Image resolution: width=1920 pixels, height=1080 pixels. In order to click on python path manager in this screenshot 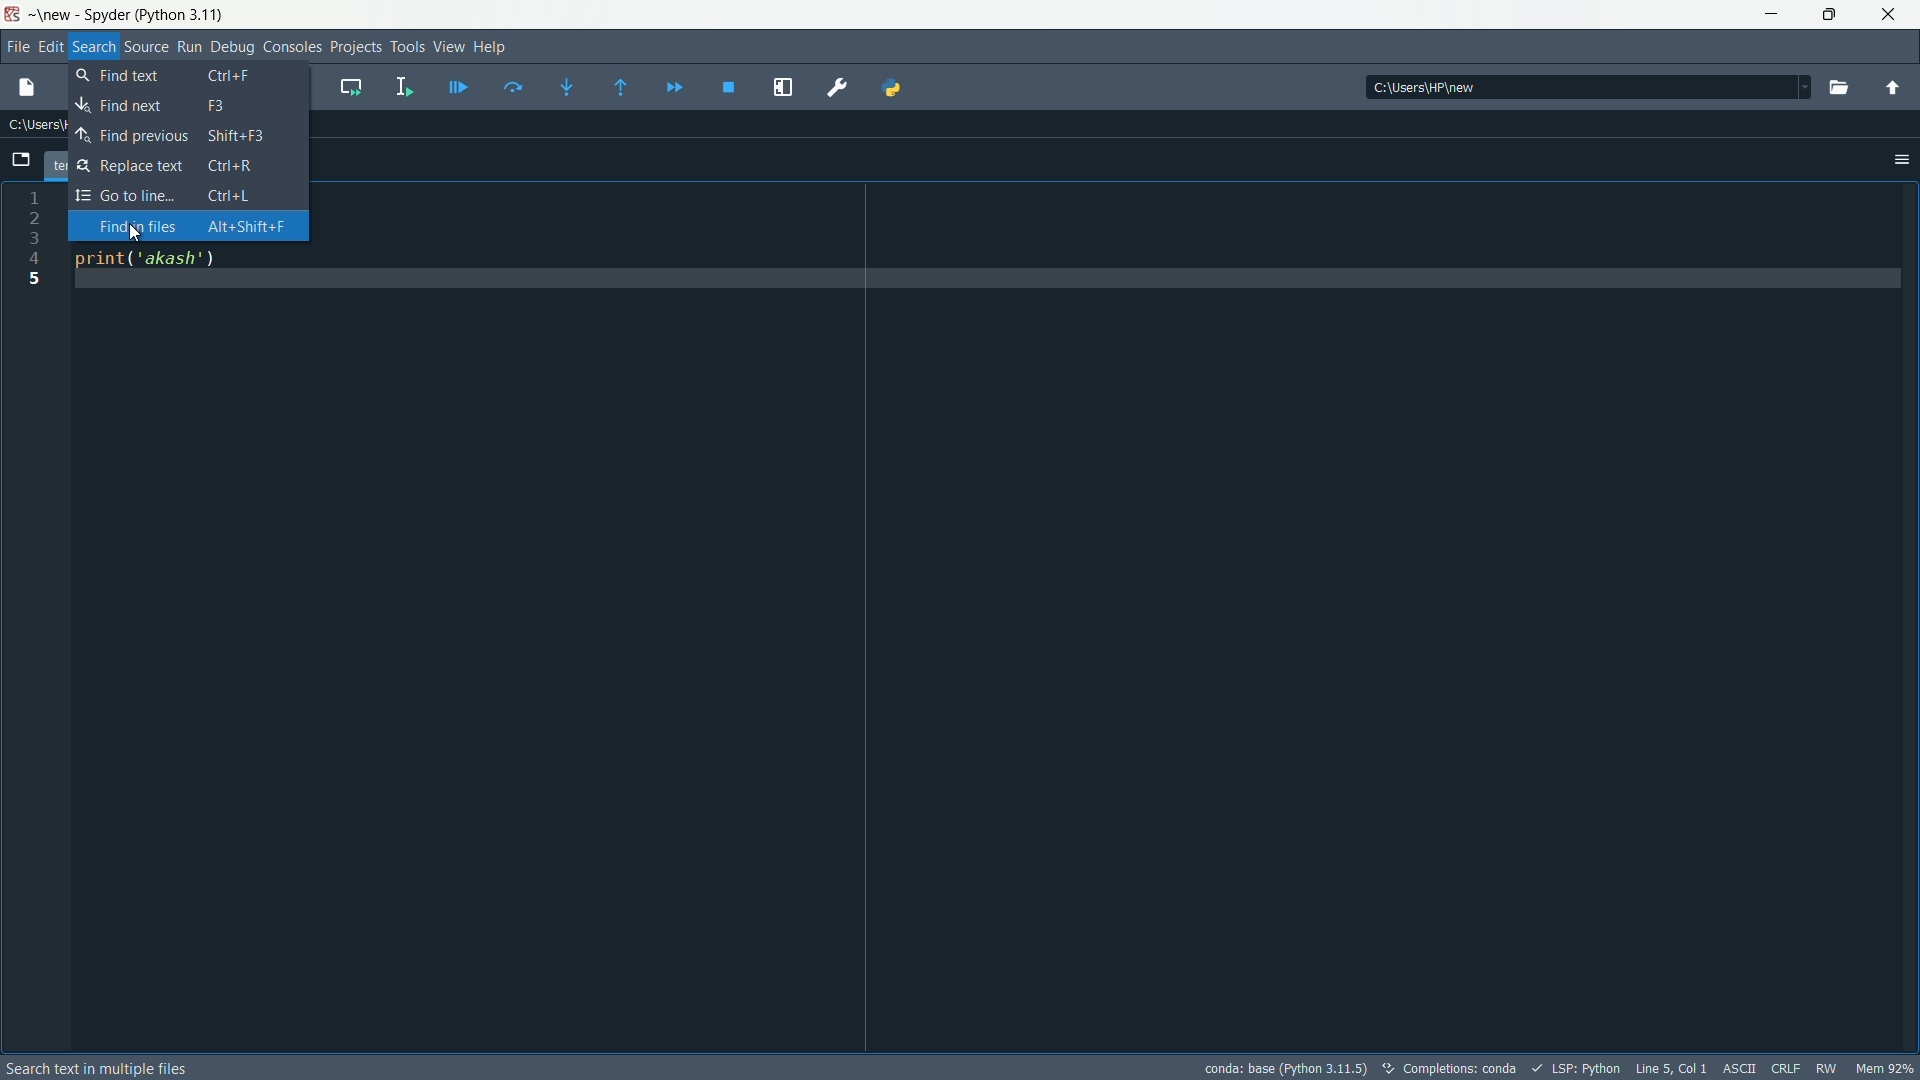, I will do `click(892, 86)`.